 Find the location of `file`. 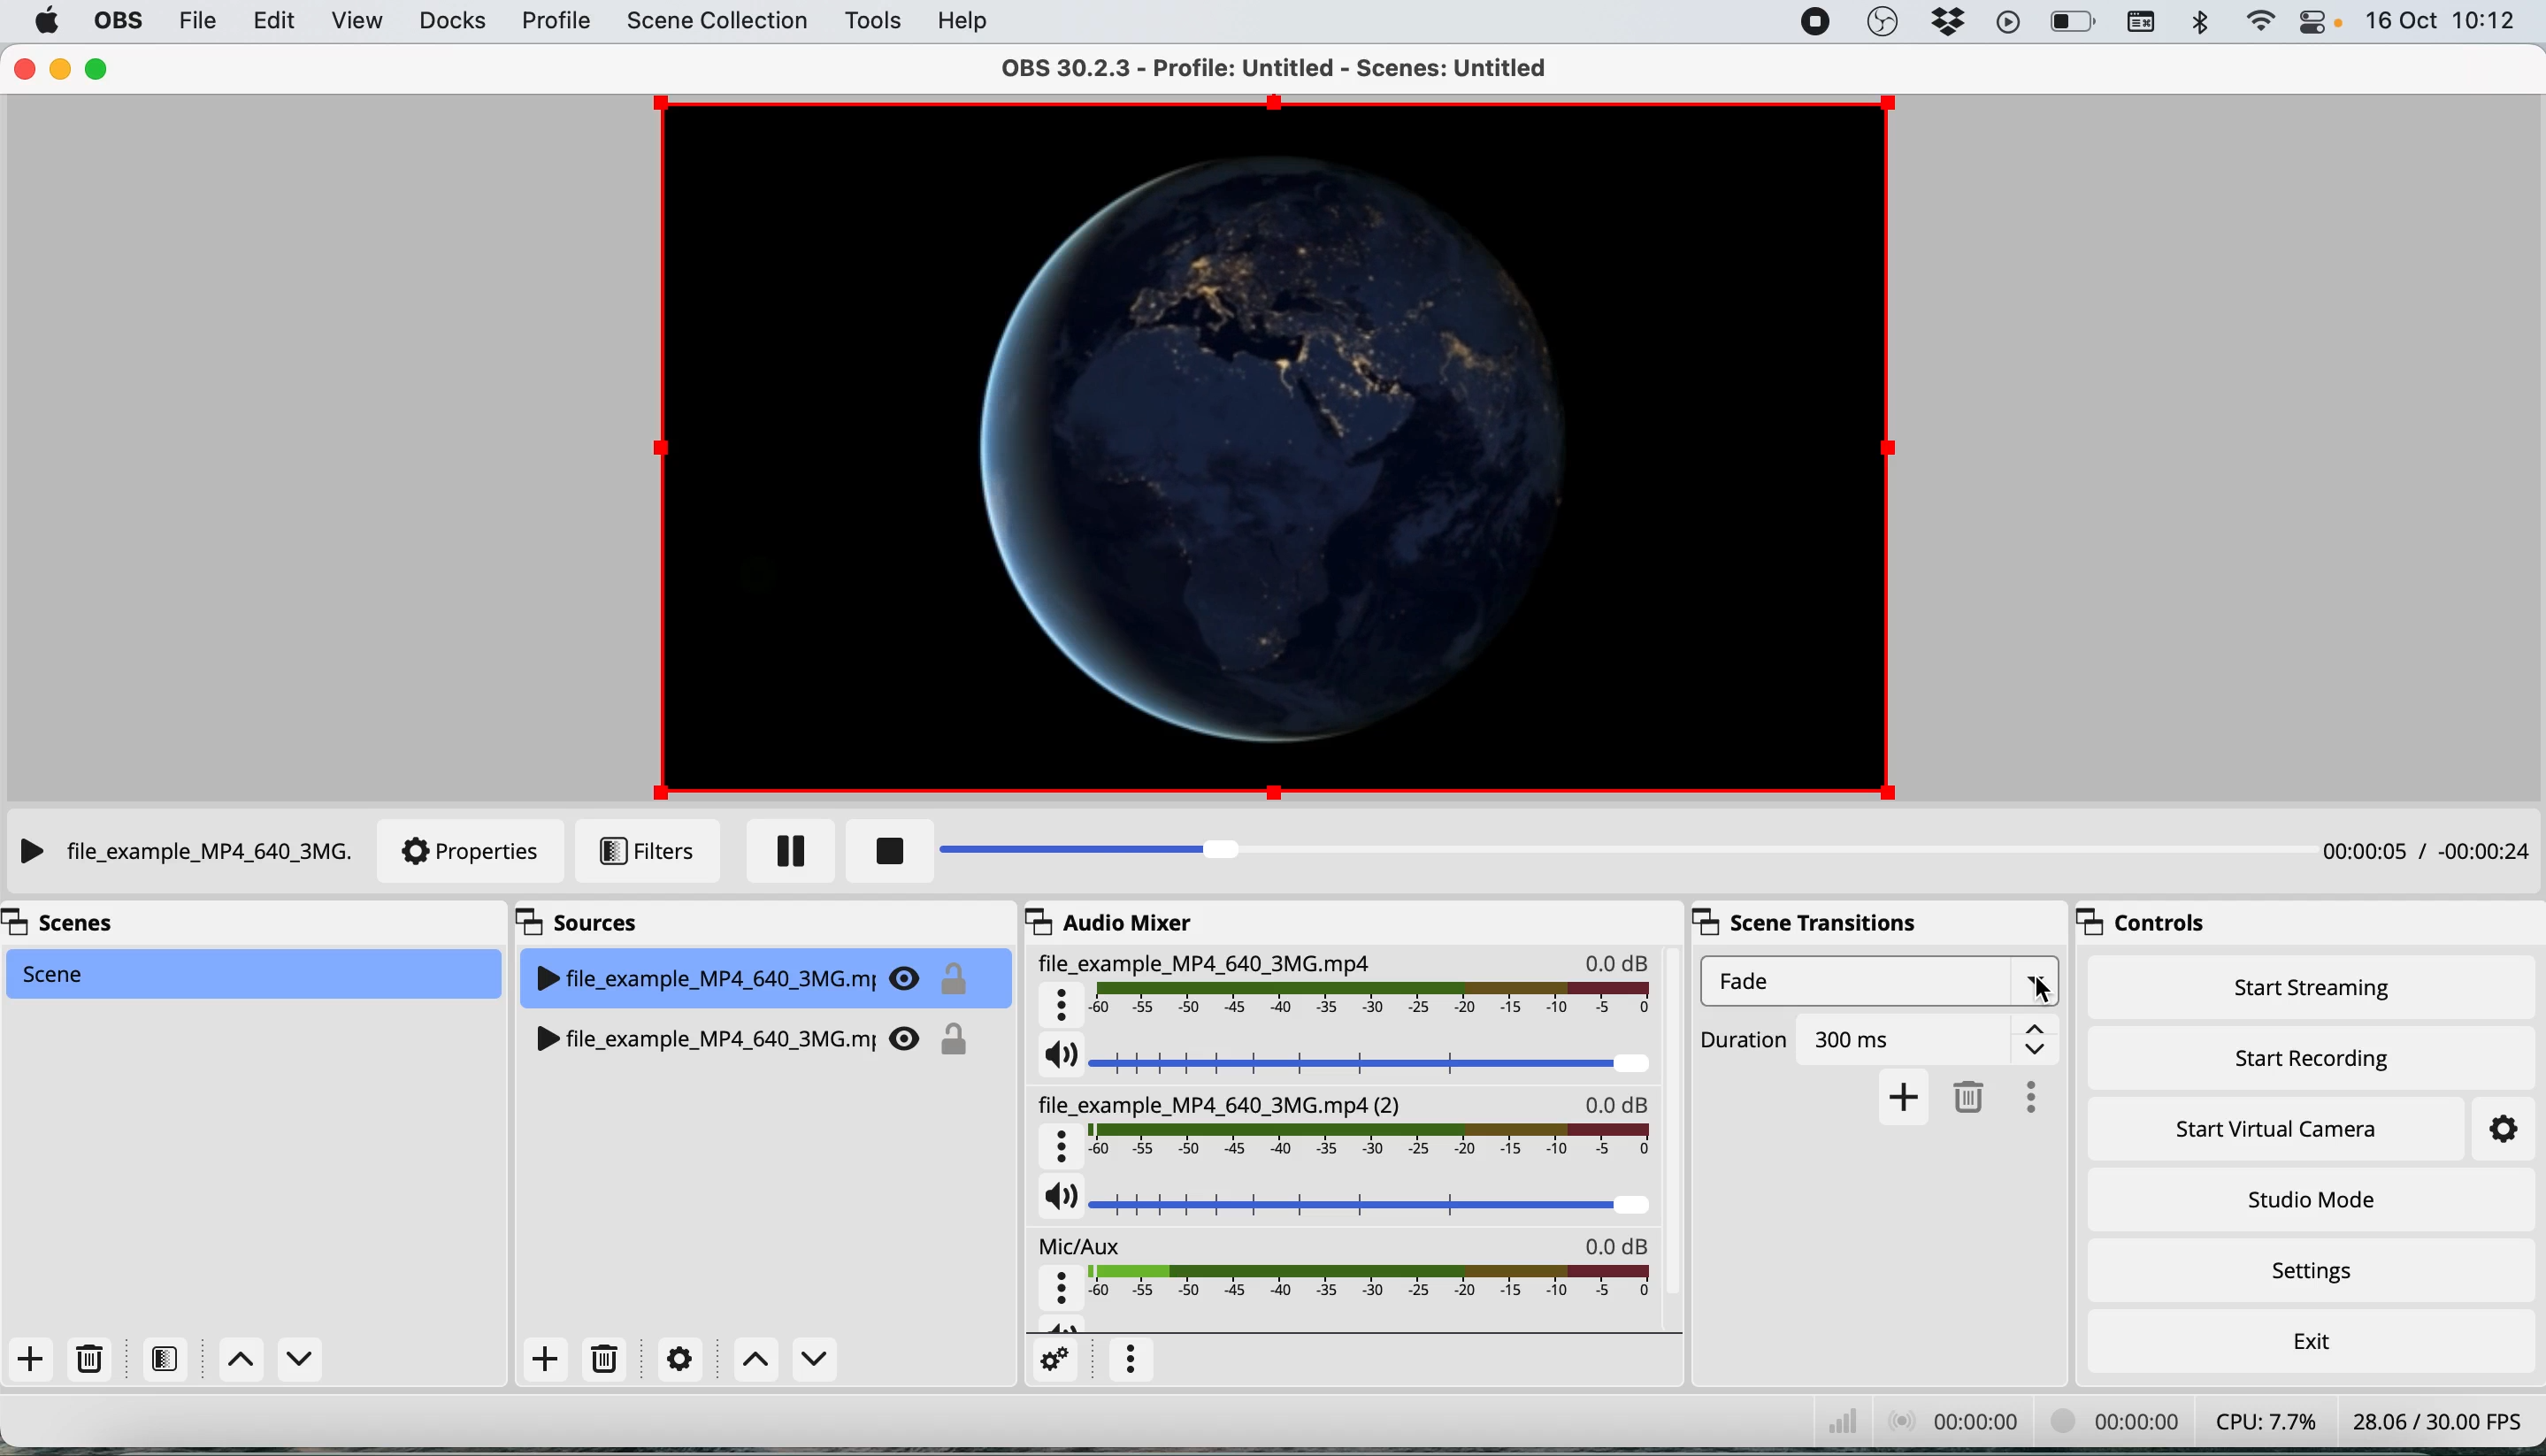

file is located at coordinates (204, 20).